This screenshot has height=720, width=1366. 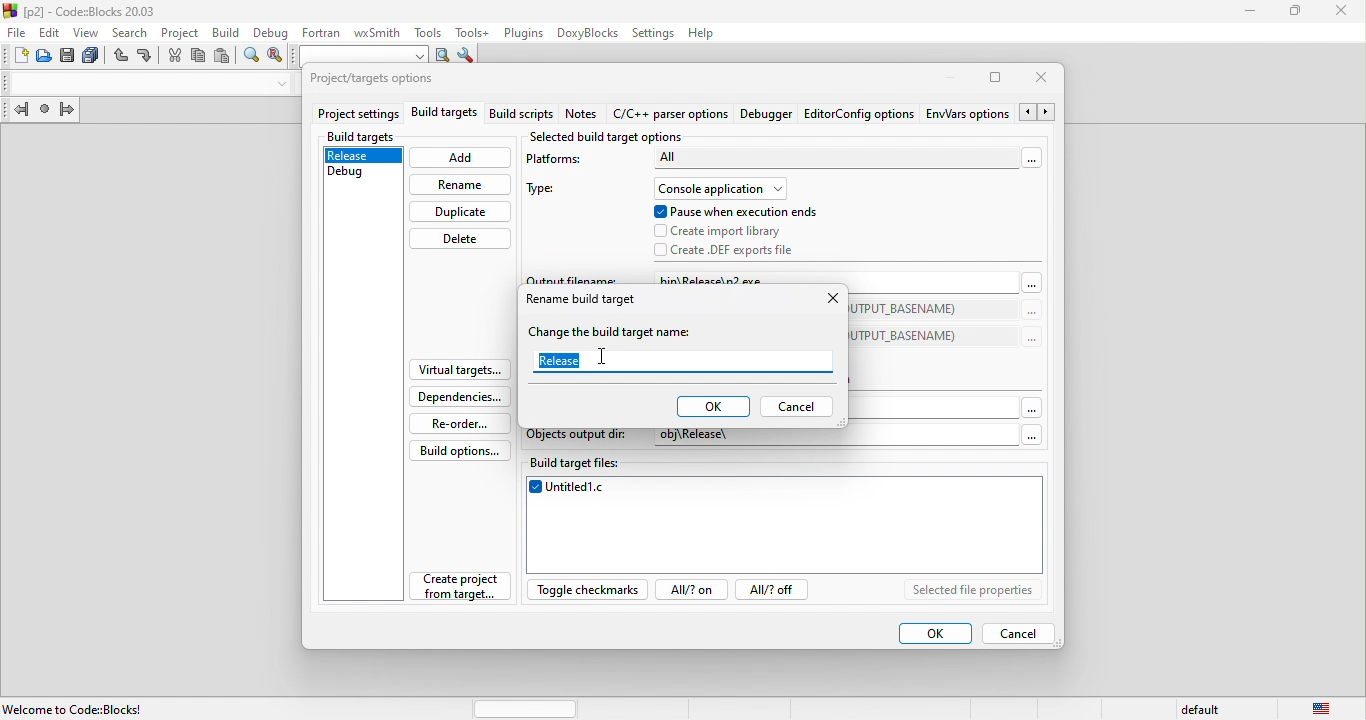 I want to click on Arrows, so click(x=1039, y=113).